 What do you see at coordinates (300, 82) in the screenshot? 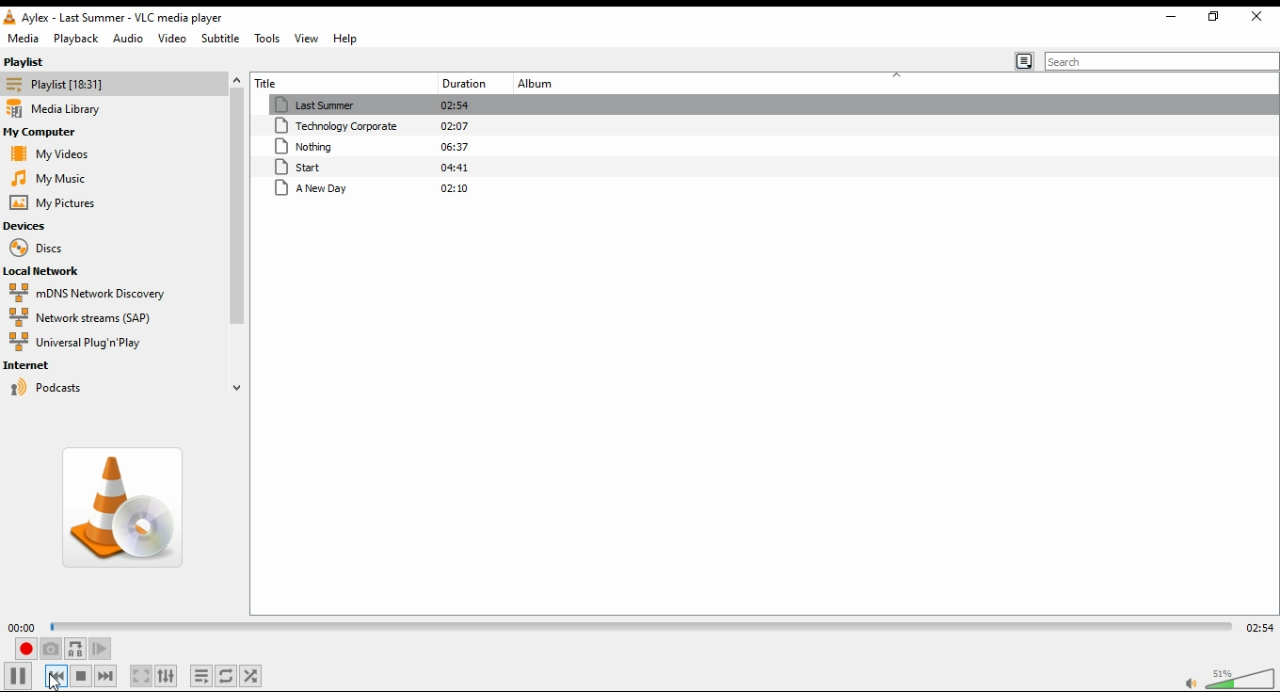
I see `title` at bounding box center [300, 82].